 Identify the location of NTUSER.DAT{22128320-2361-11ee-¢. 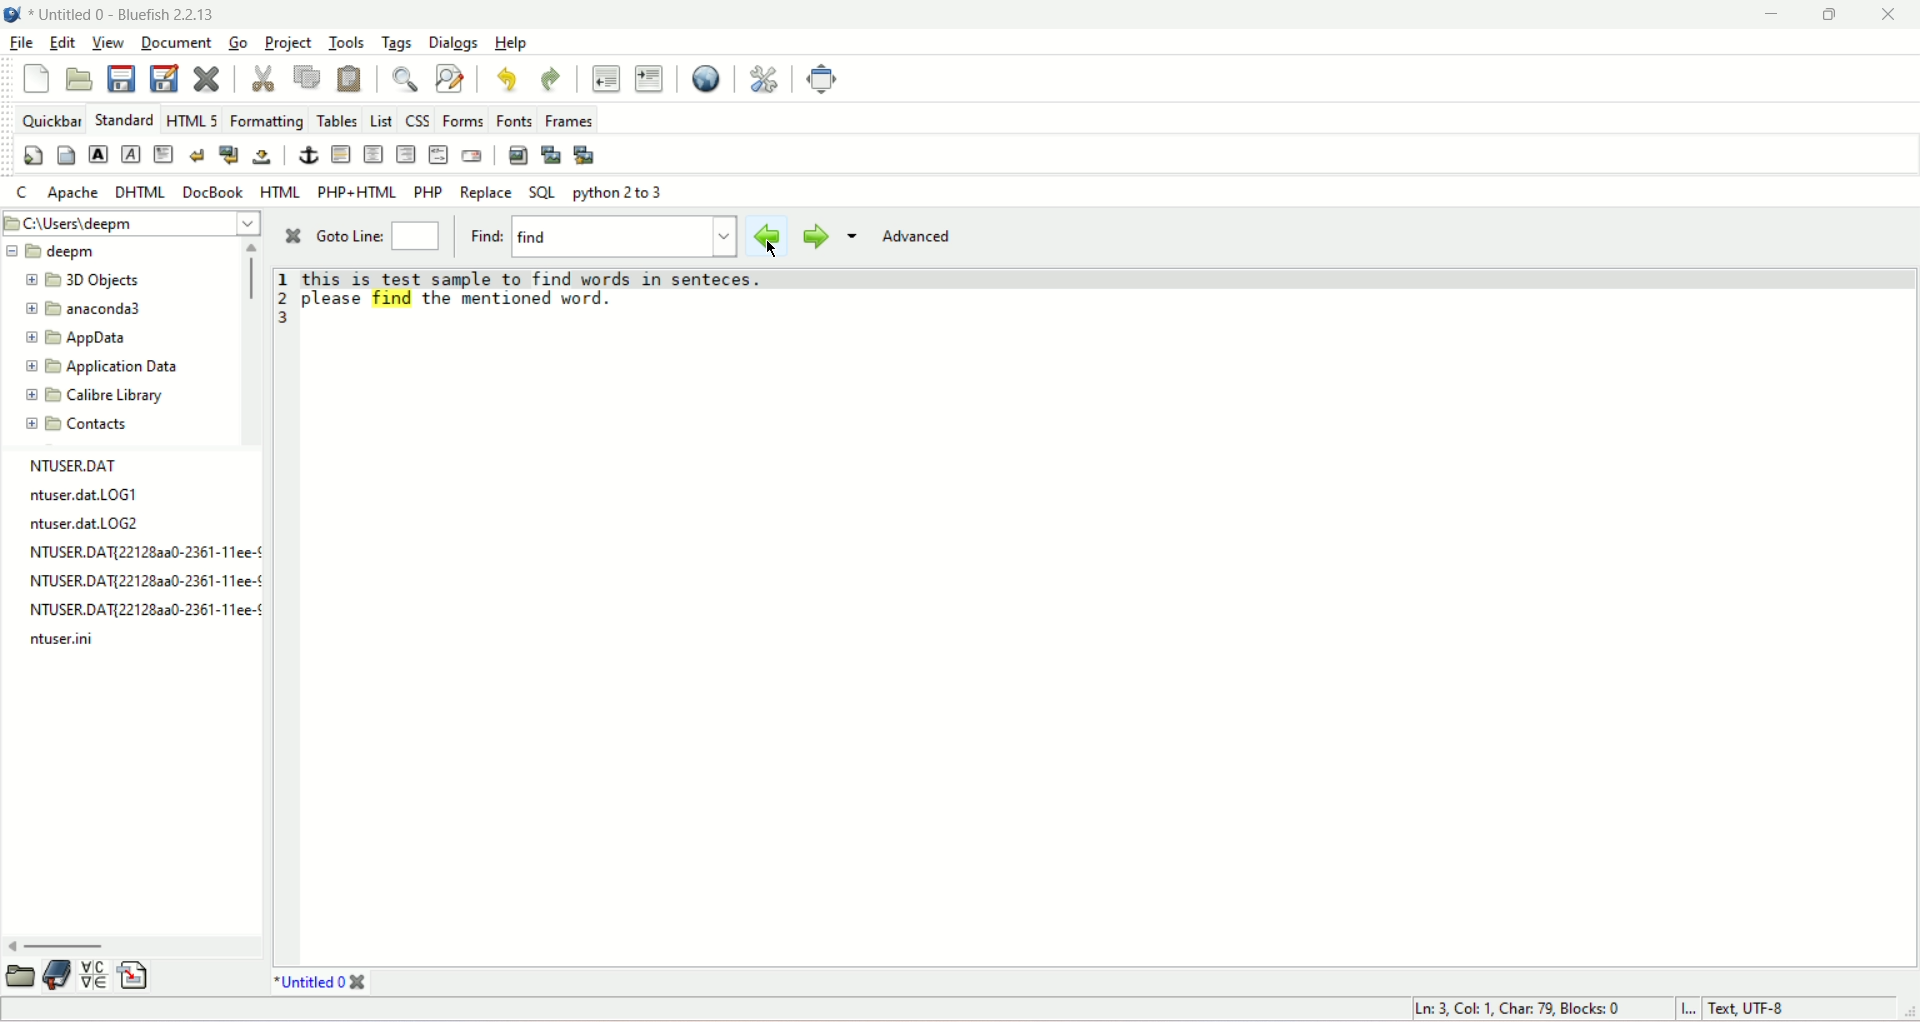
(137, 610).